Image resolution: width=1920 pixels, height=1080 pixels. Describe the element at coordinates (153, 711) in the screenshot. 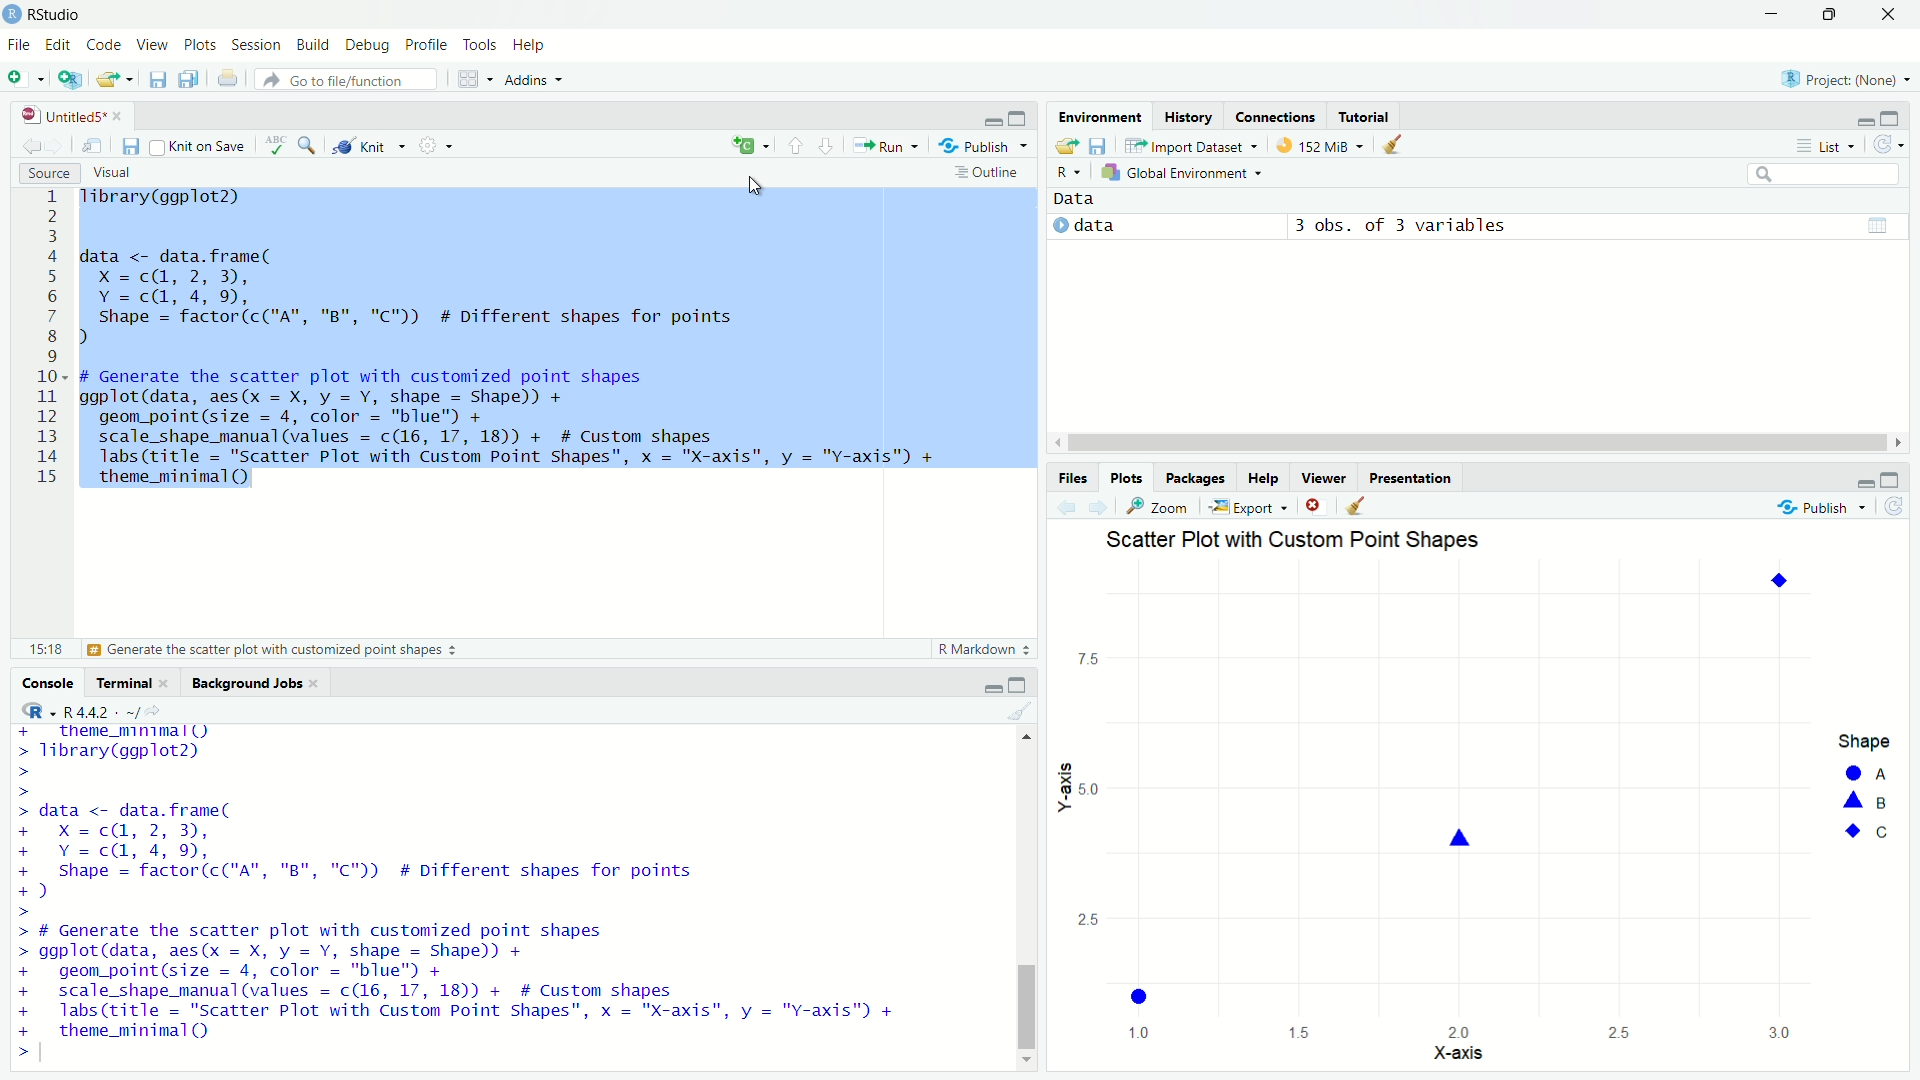

I see `View the current working current directory` at that location.